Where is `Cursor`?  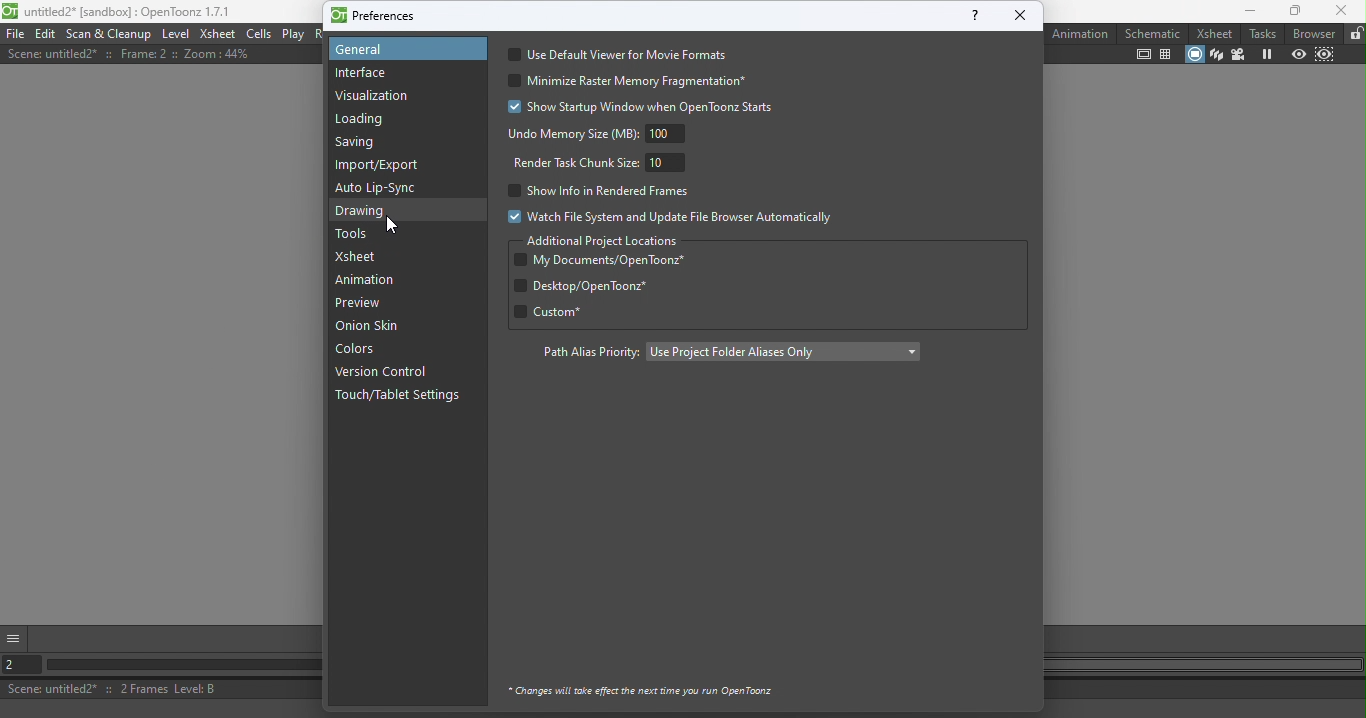 Cursor is located at coordinates (389, 225).